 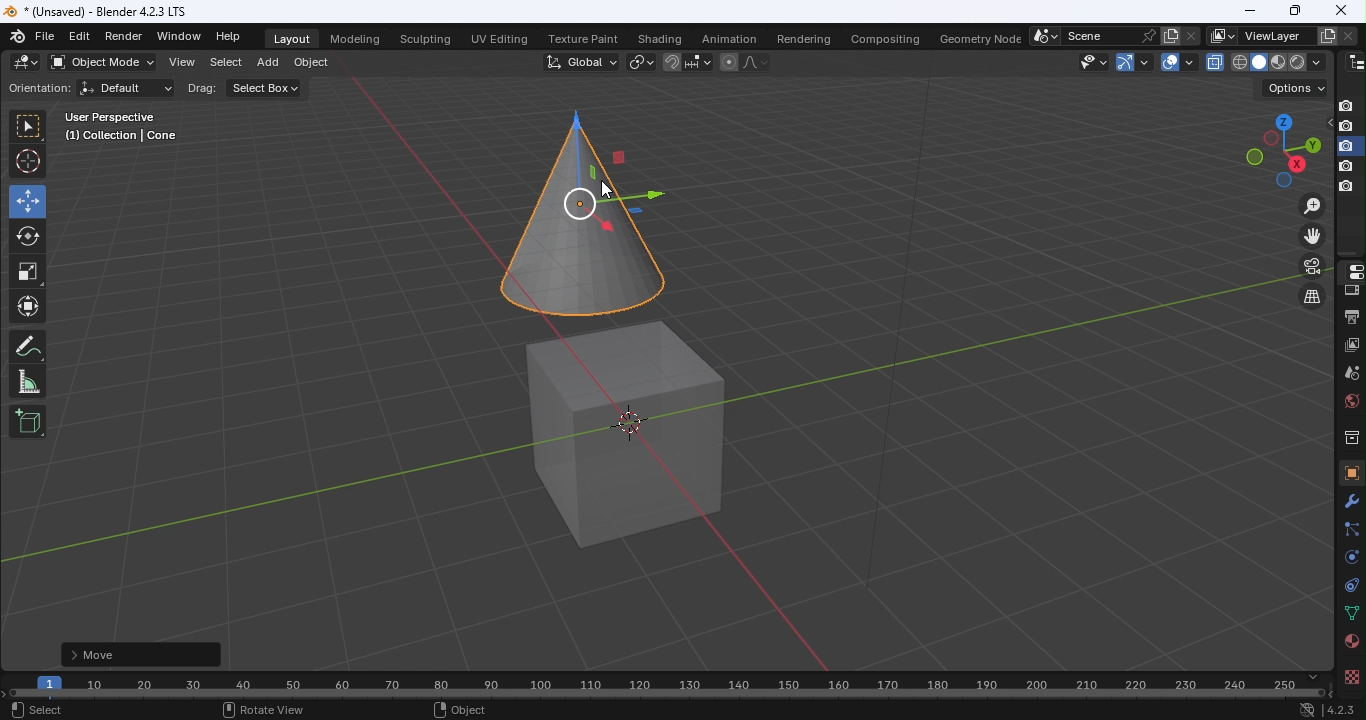 What do you see at coordinates (1309, 298) in the screenshot?
I see `Switch the current view from perspective/orthographic projection` at bounding box center [1309, 298].